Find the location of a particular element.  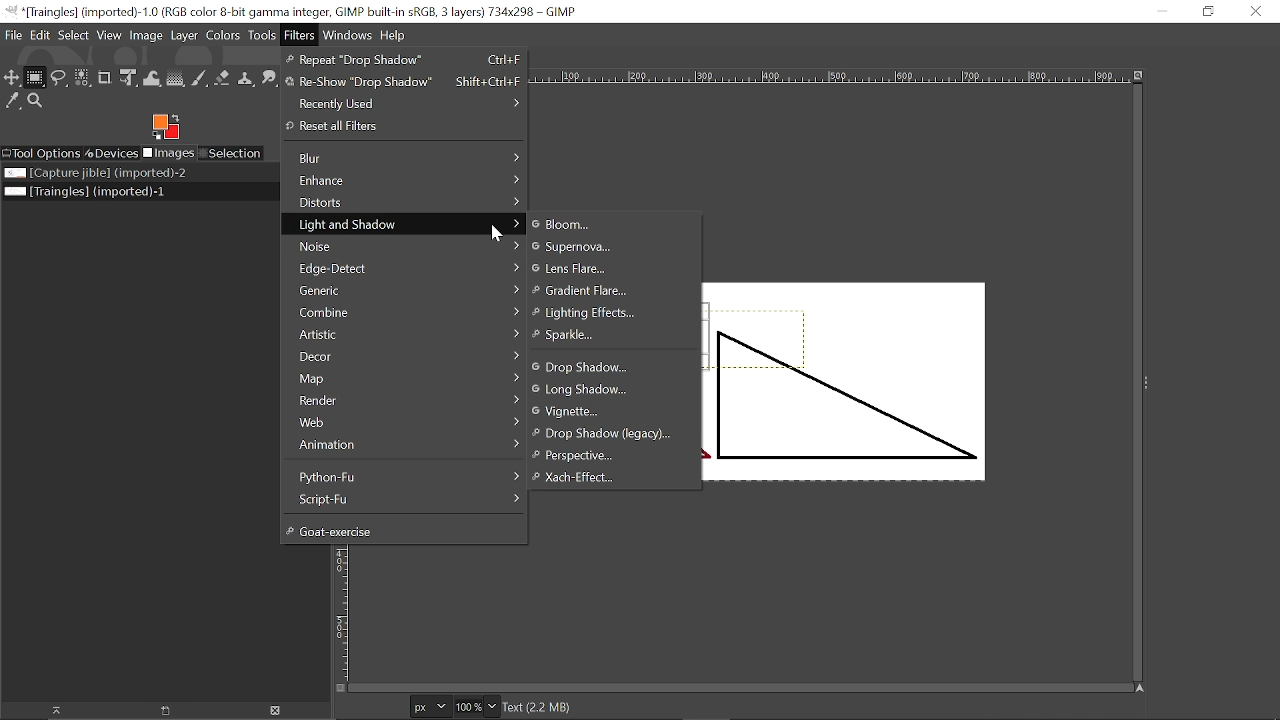

Ligtning effect is located at coordinates (620, 315).